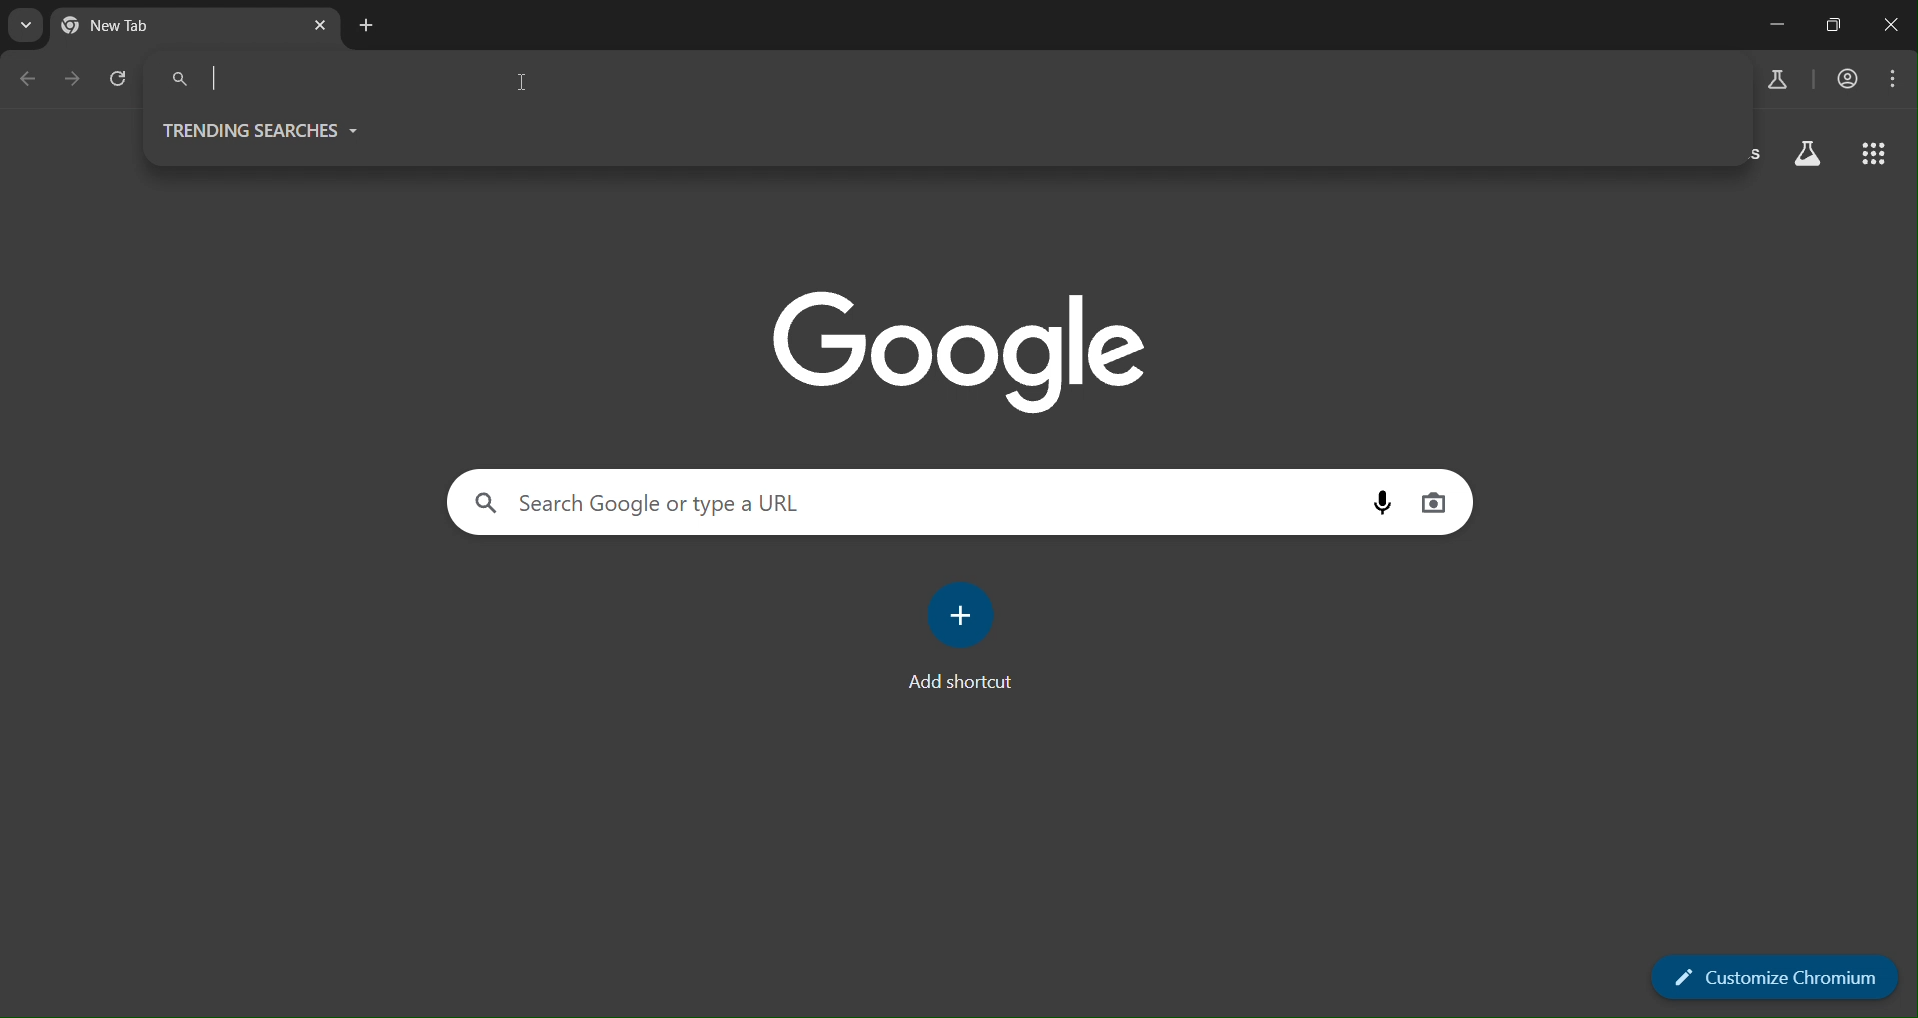  What do you see at coordinates (25, 26) in the screenshot?
I see `search tabs` at bounding box center [25, 26].